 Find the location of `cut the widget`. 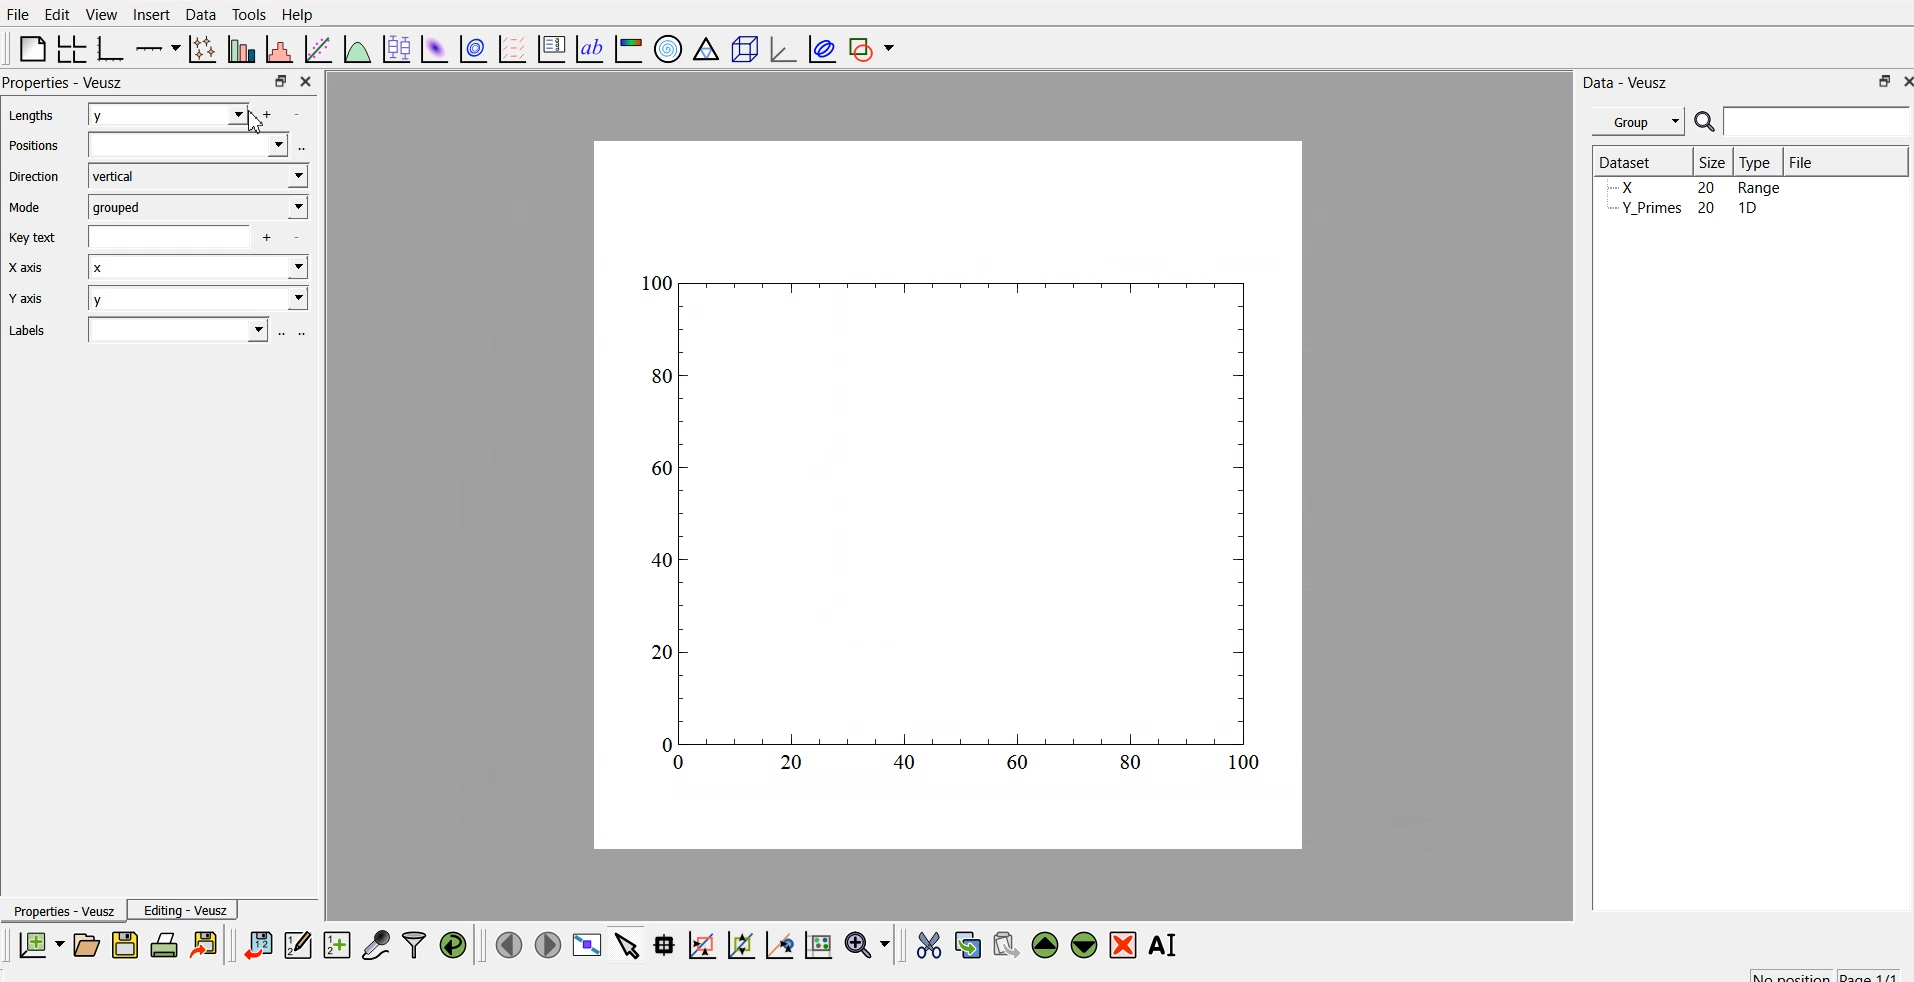

cut the widget is located at coordinates (924, 945).